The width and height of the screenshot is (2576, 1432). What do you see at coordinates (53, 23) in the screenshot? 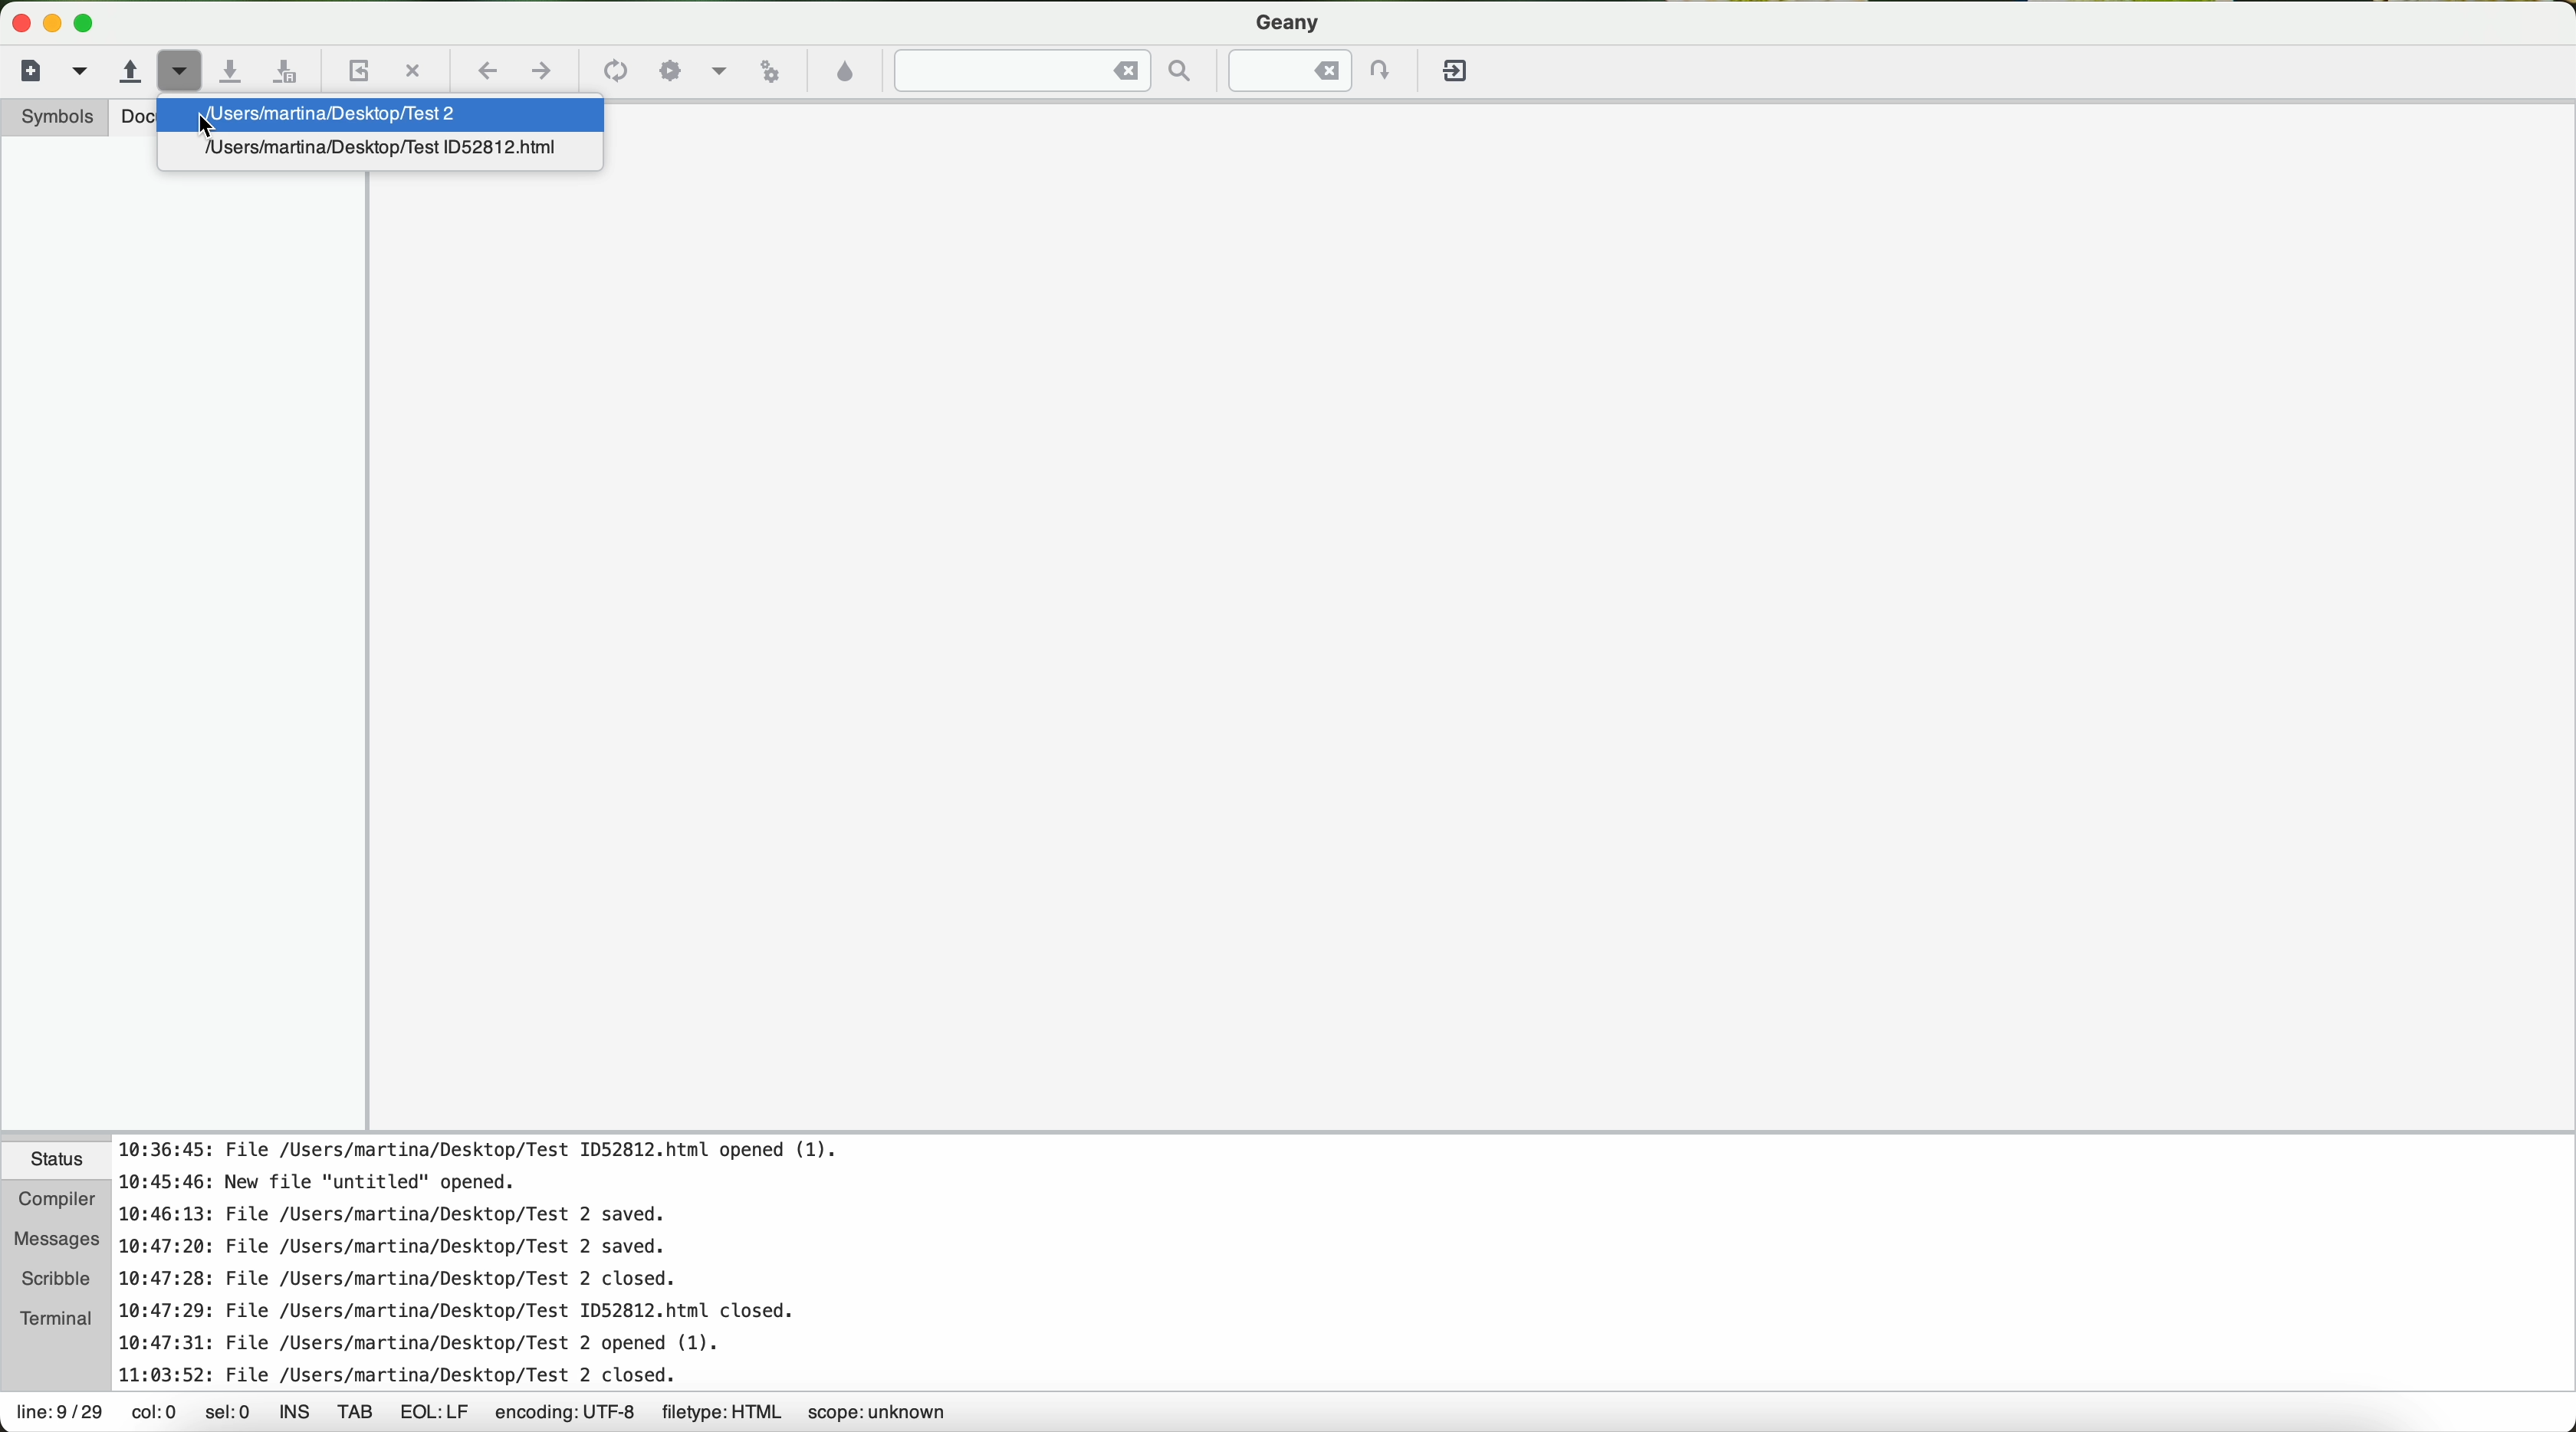
I see `minimize` at bounding box center [53, 23].